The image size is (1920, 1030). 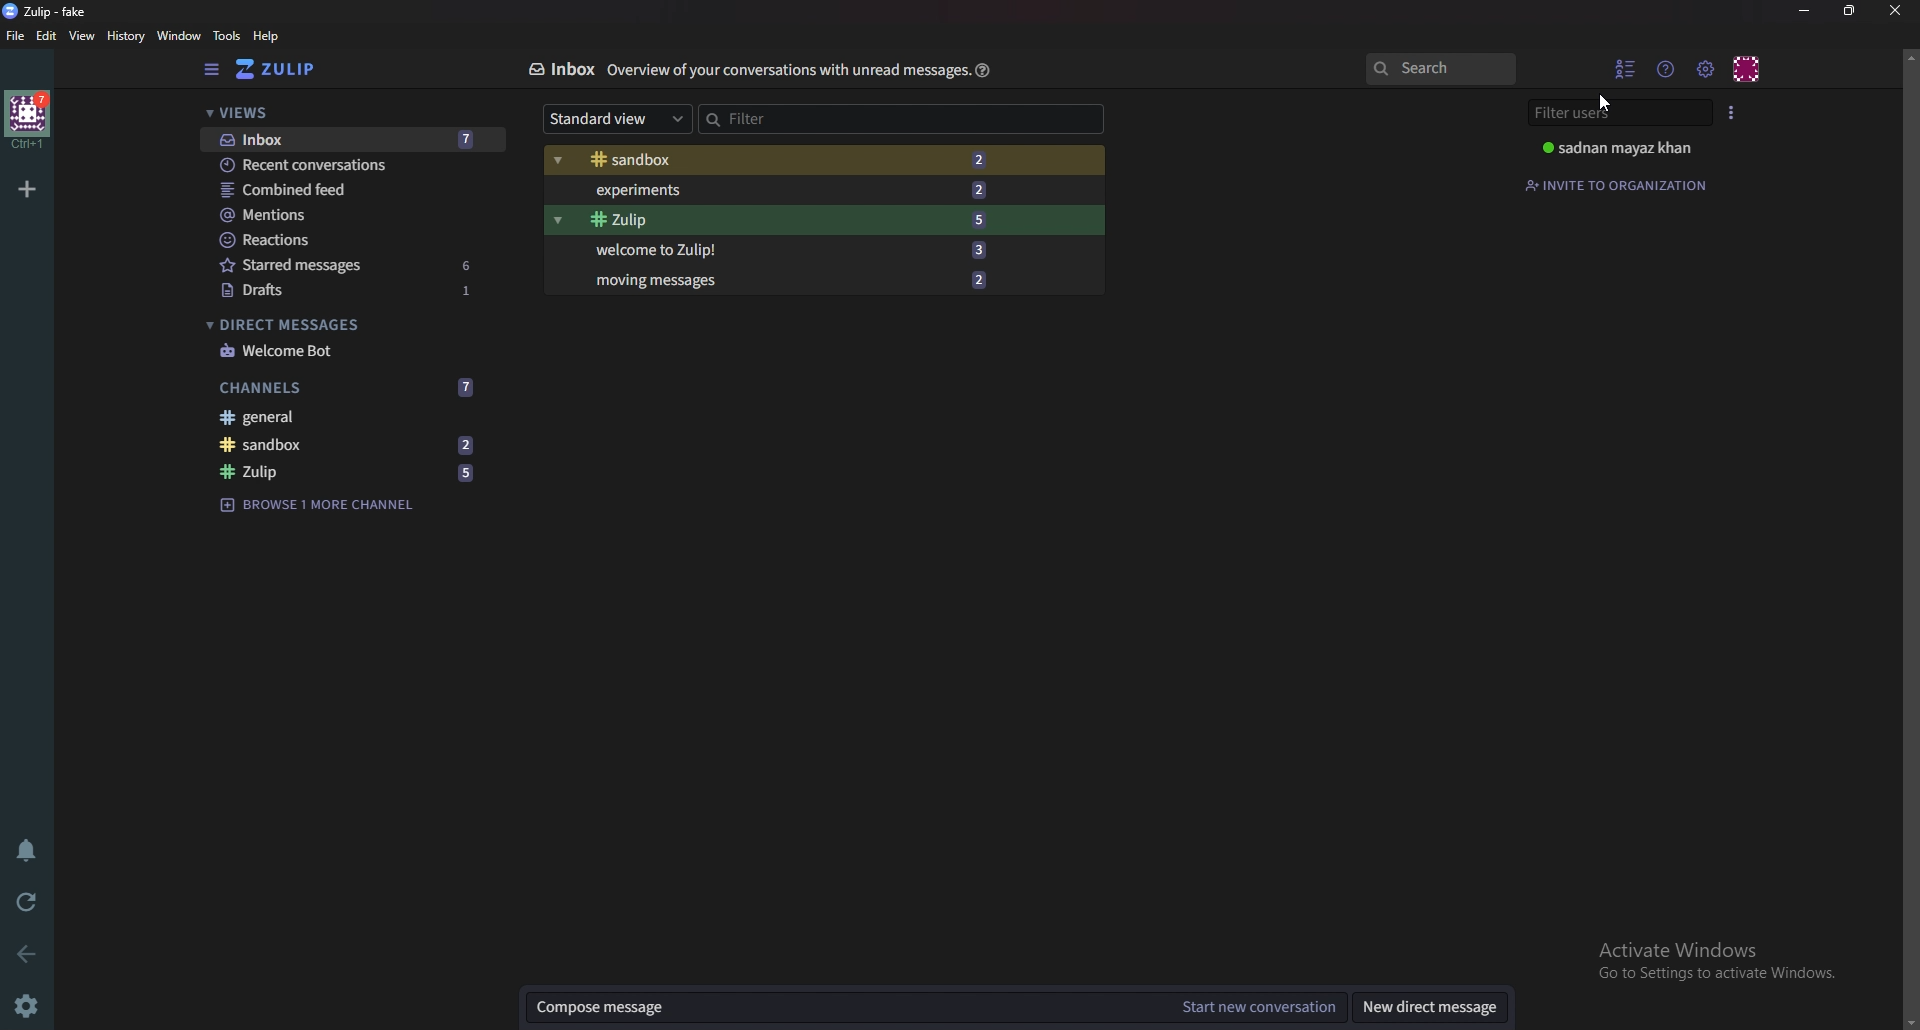 I want to click on User, so click(x=1626, y=149).